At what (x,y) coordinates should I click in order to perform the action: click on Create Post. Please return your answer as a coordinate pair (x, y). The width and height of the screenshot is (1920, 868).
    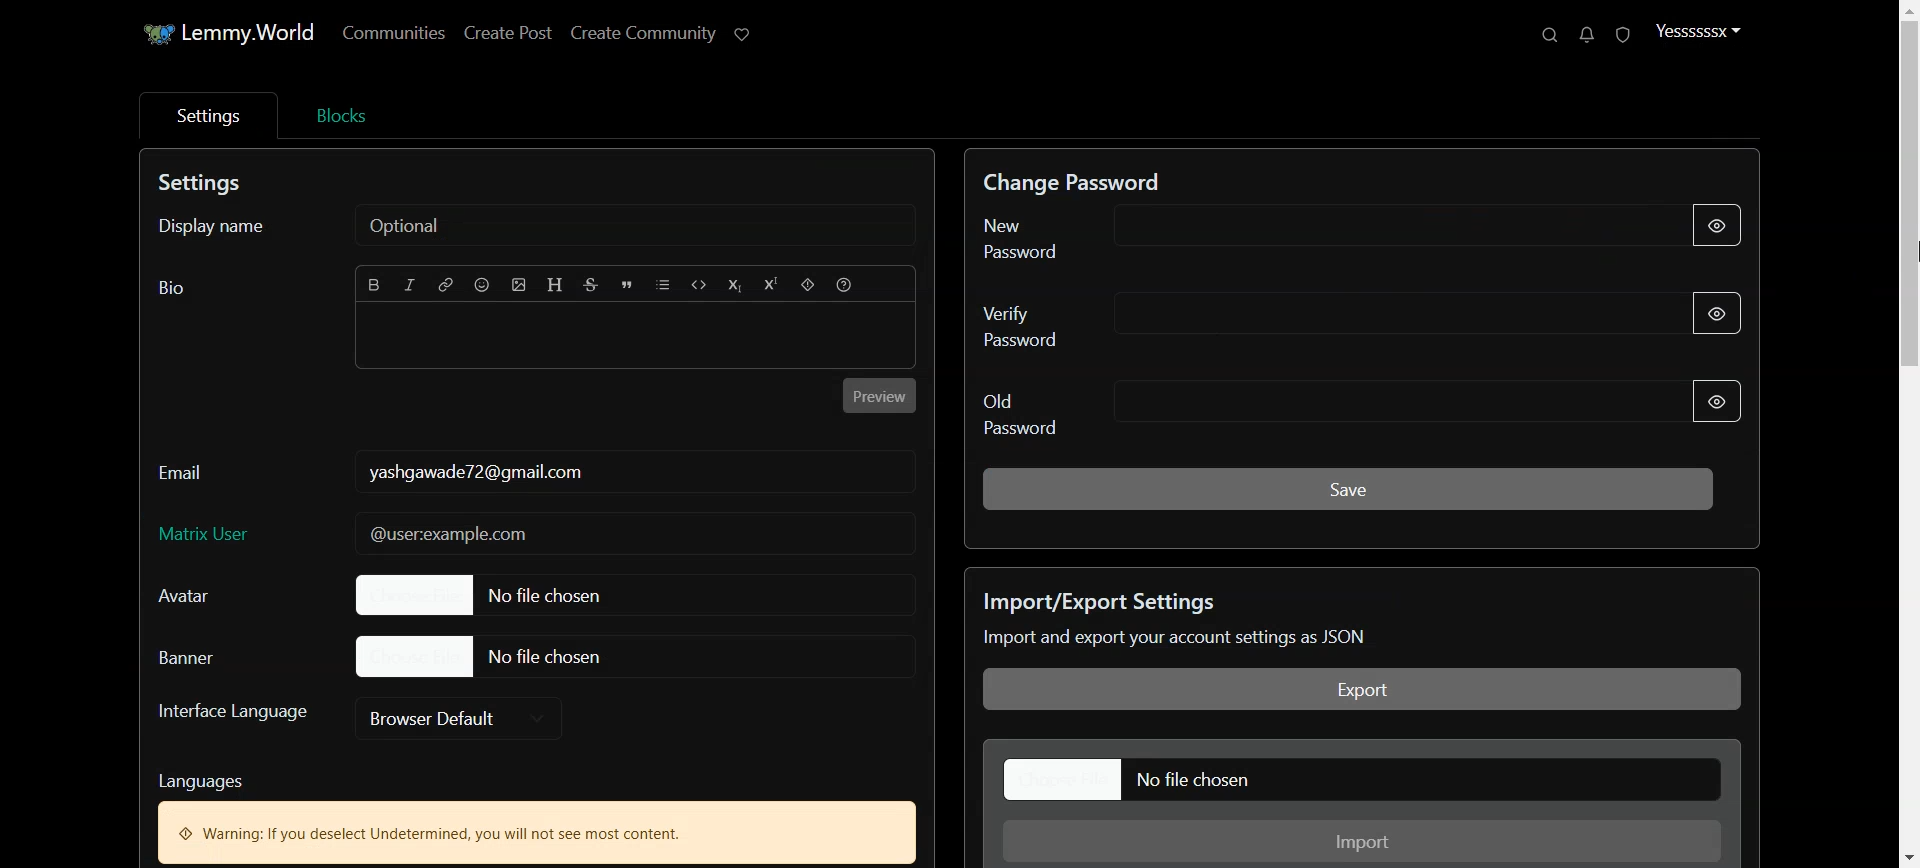
    Looking at the image, I should click on (508, 34).